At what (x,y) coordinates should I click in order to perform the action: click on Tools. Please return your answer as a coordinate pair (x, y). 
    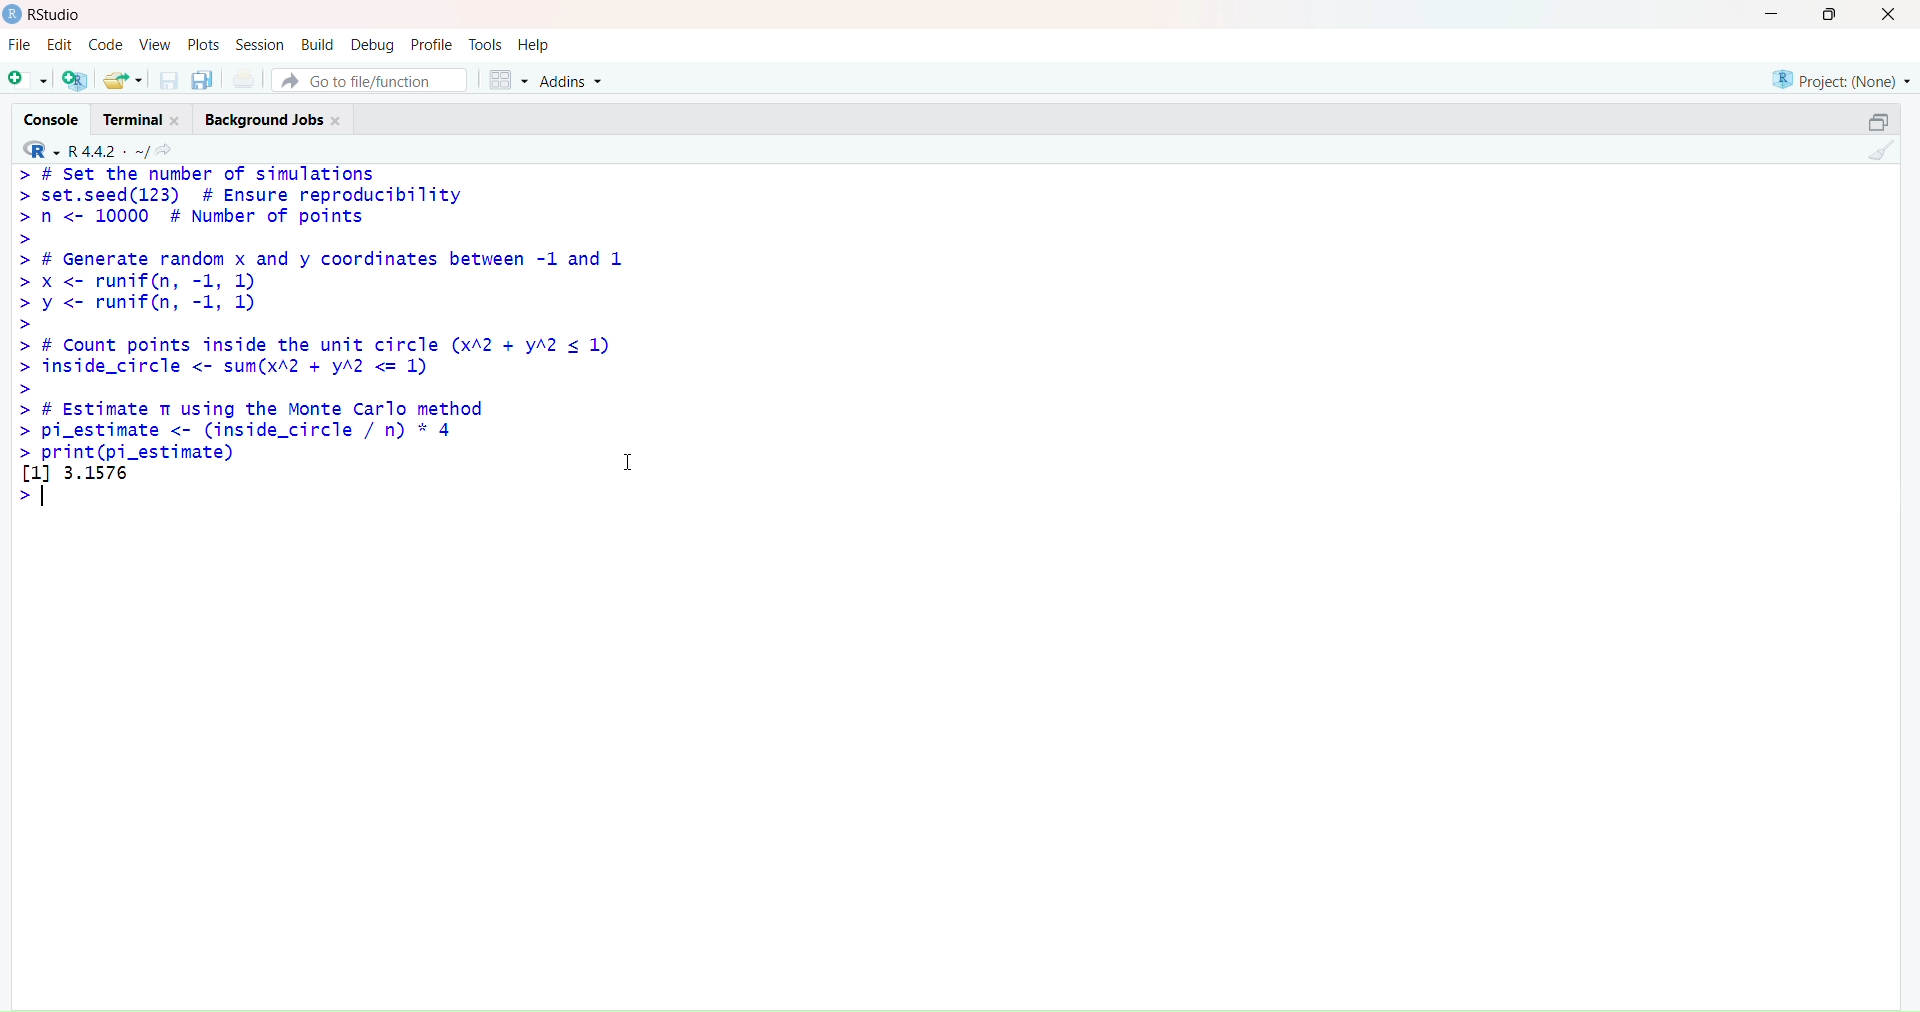
    Looking at the image, I should click on (486, 43).